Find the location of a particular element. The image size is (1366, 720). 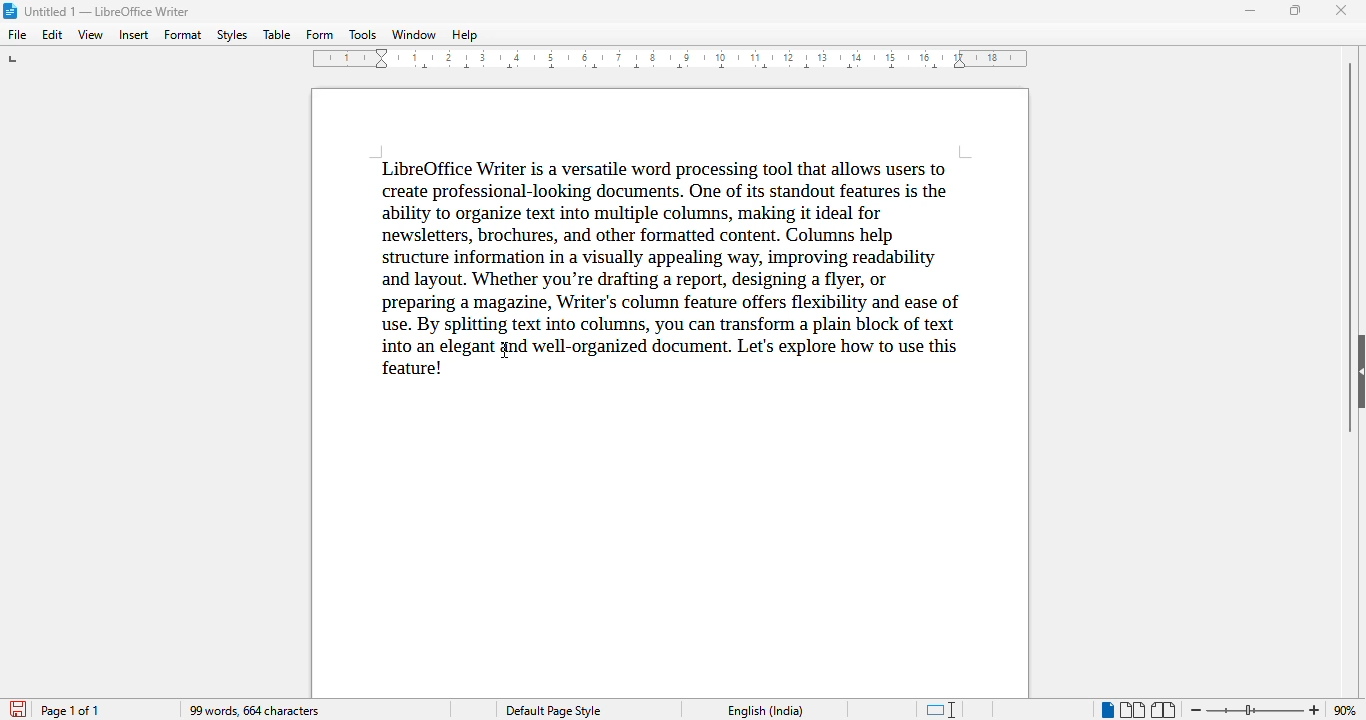

vertical scroll bar is located at coordinates (1350, 246).